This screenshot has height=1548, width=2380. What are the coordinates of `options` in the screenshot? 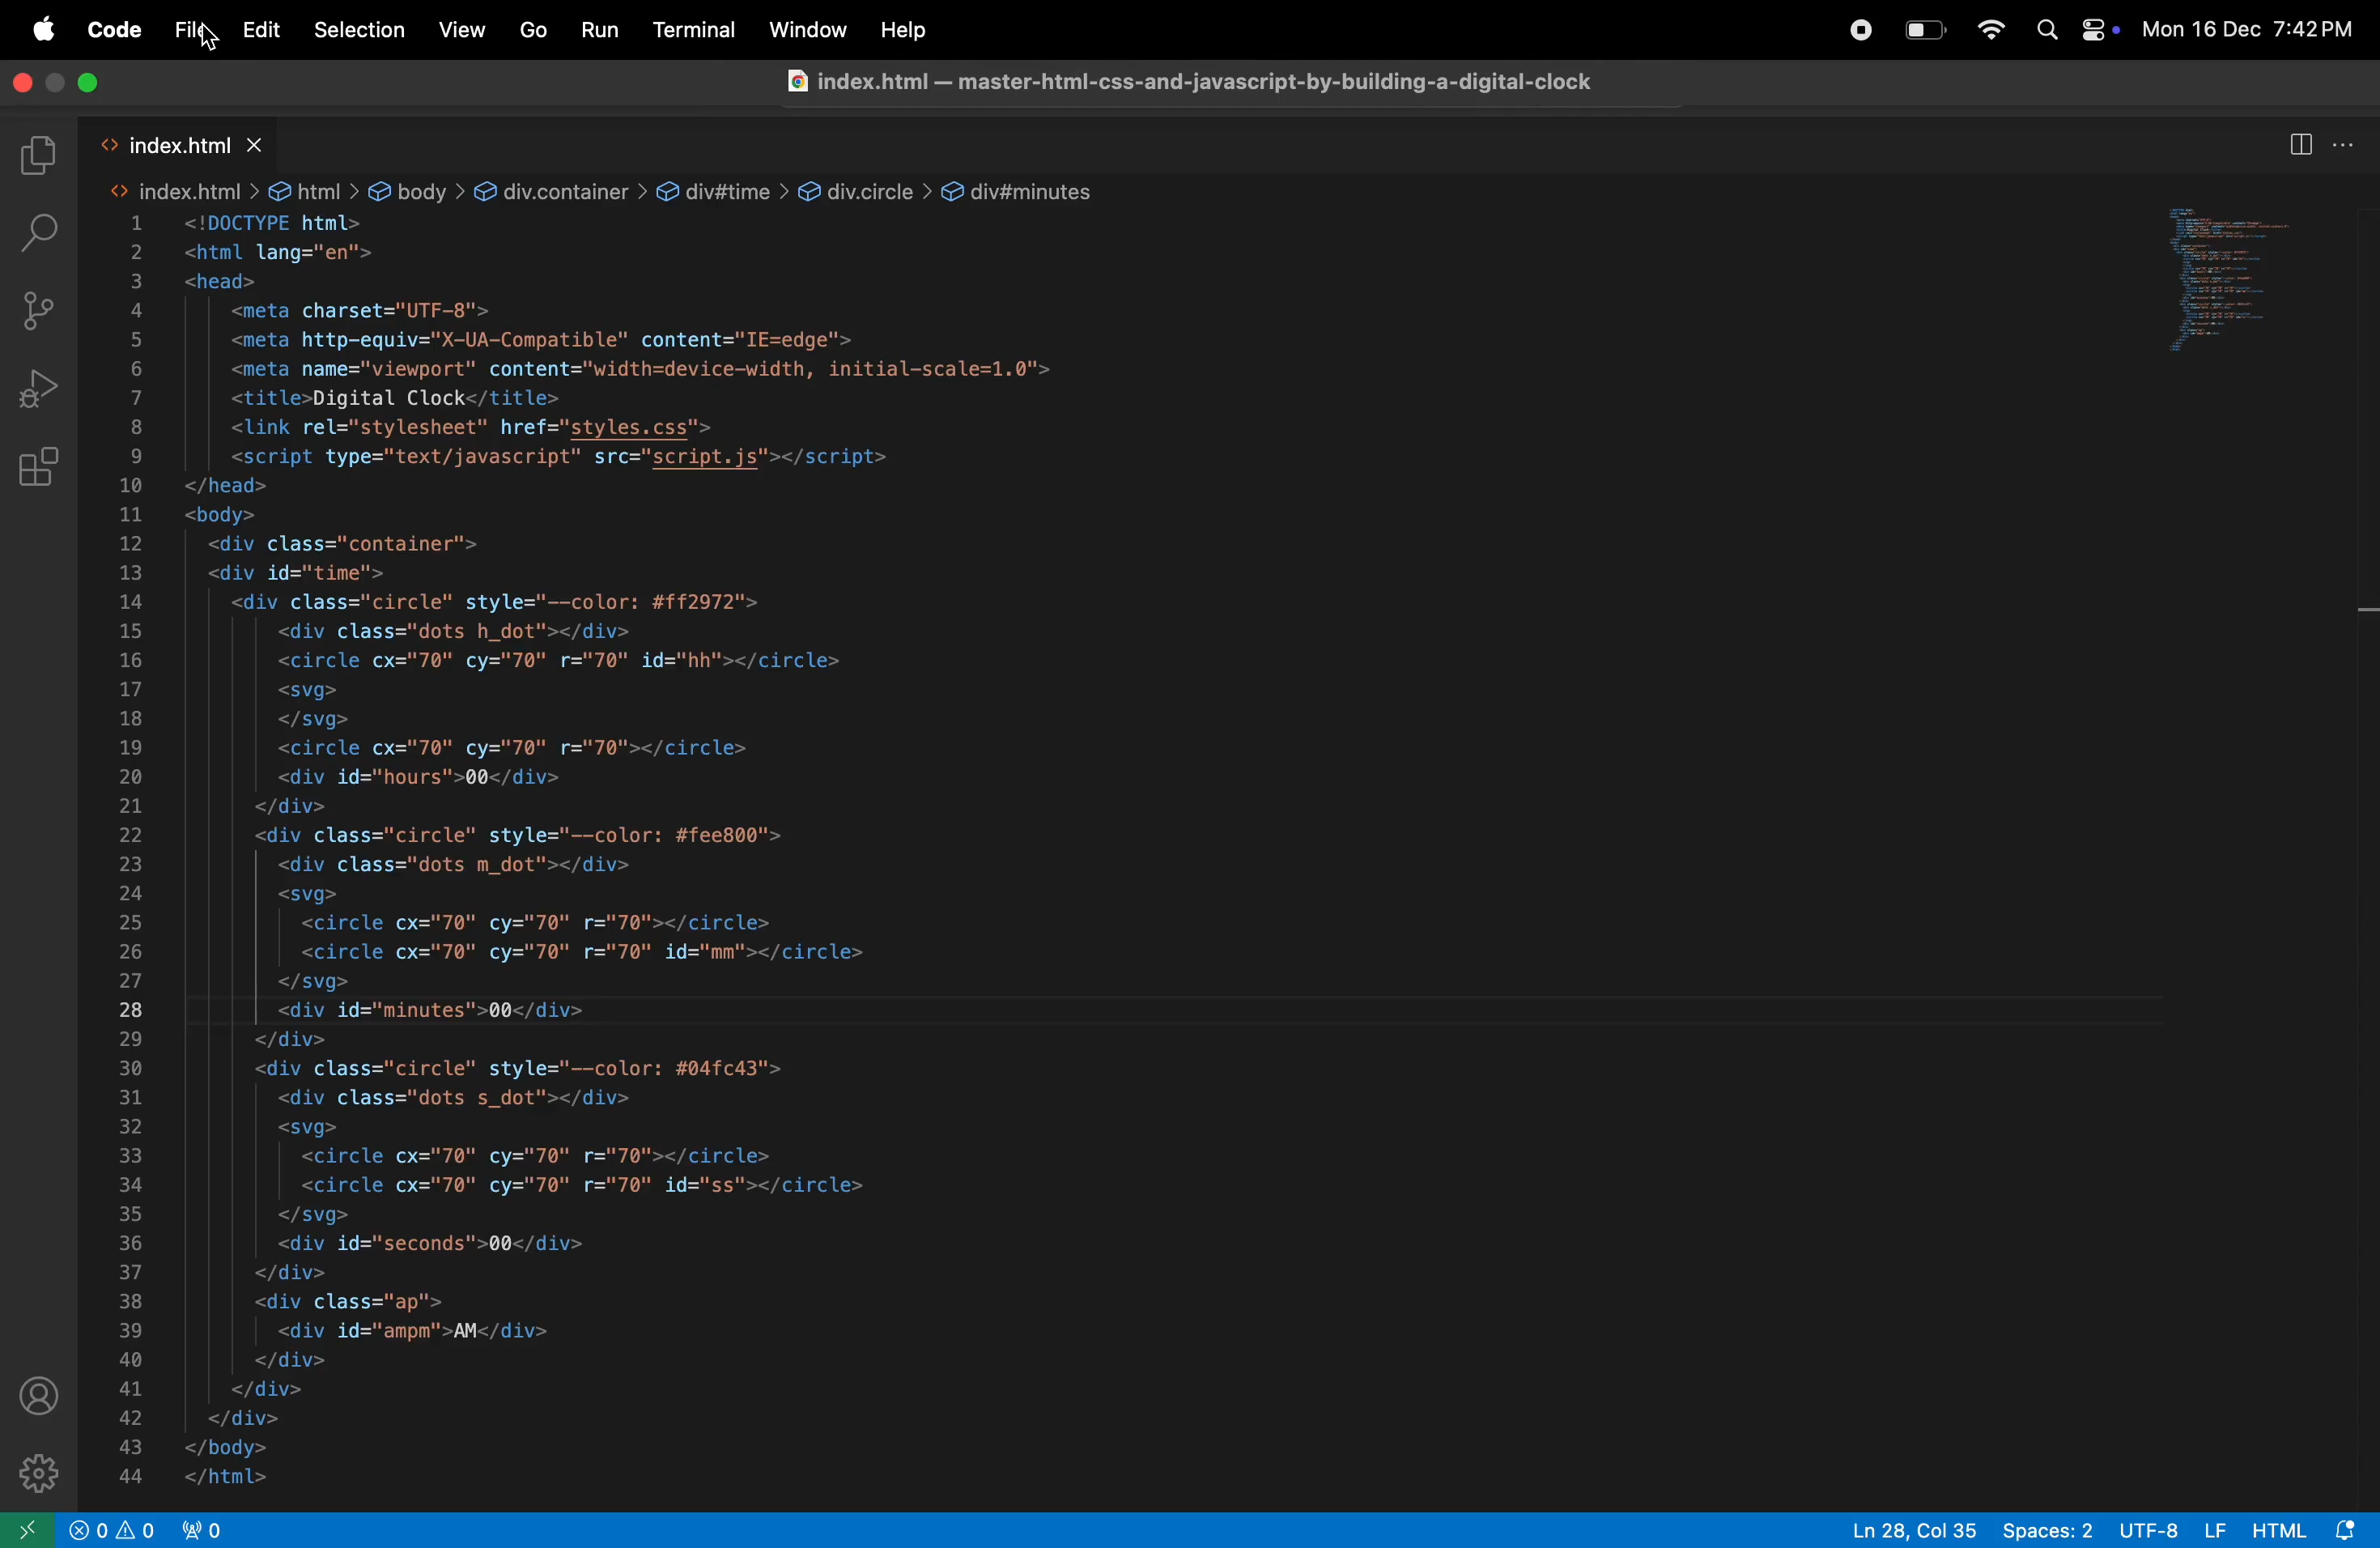 It's located at (2346, 143).